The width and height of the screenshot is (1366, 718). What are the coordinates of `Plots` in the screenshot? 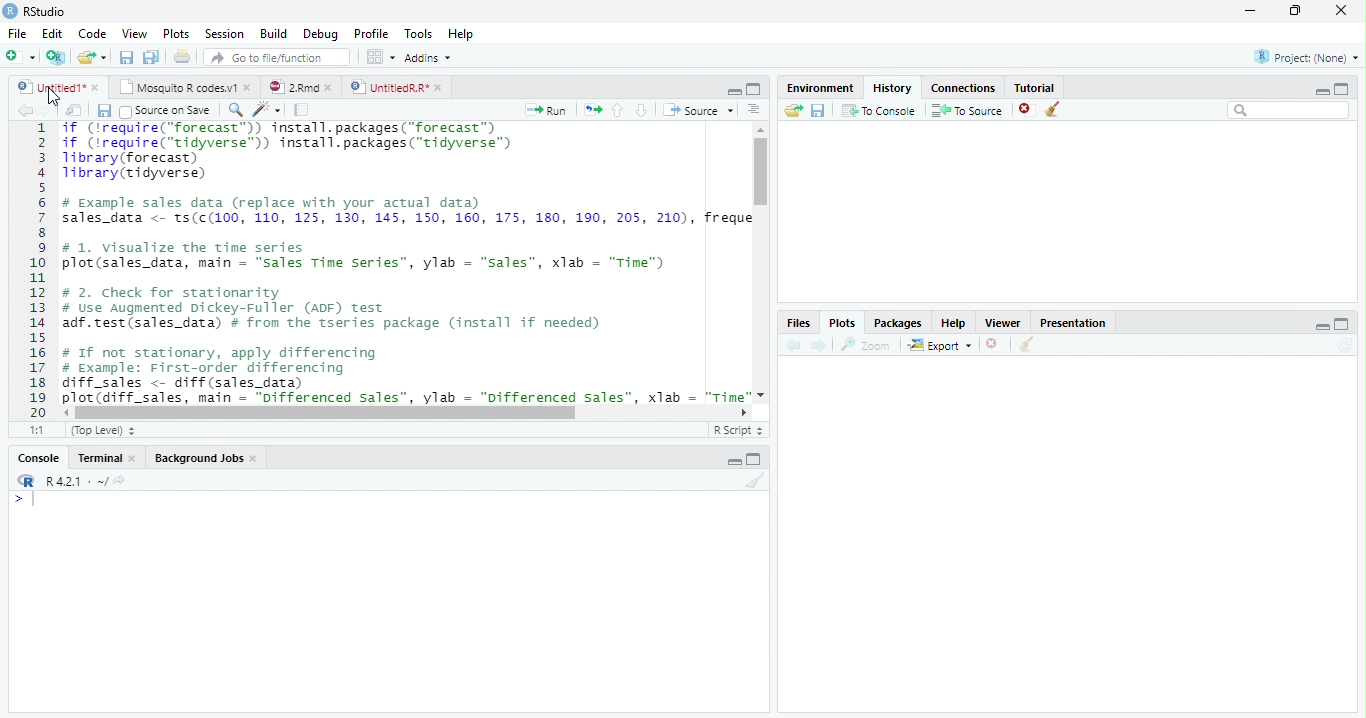 It's located at (843, 323).